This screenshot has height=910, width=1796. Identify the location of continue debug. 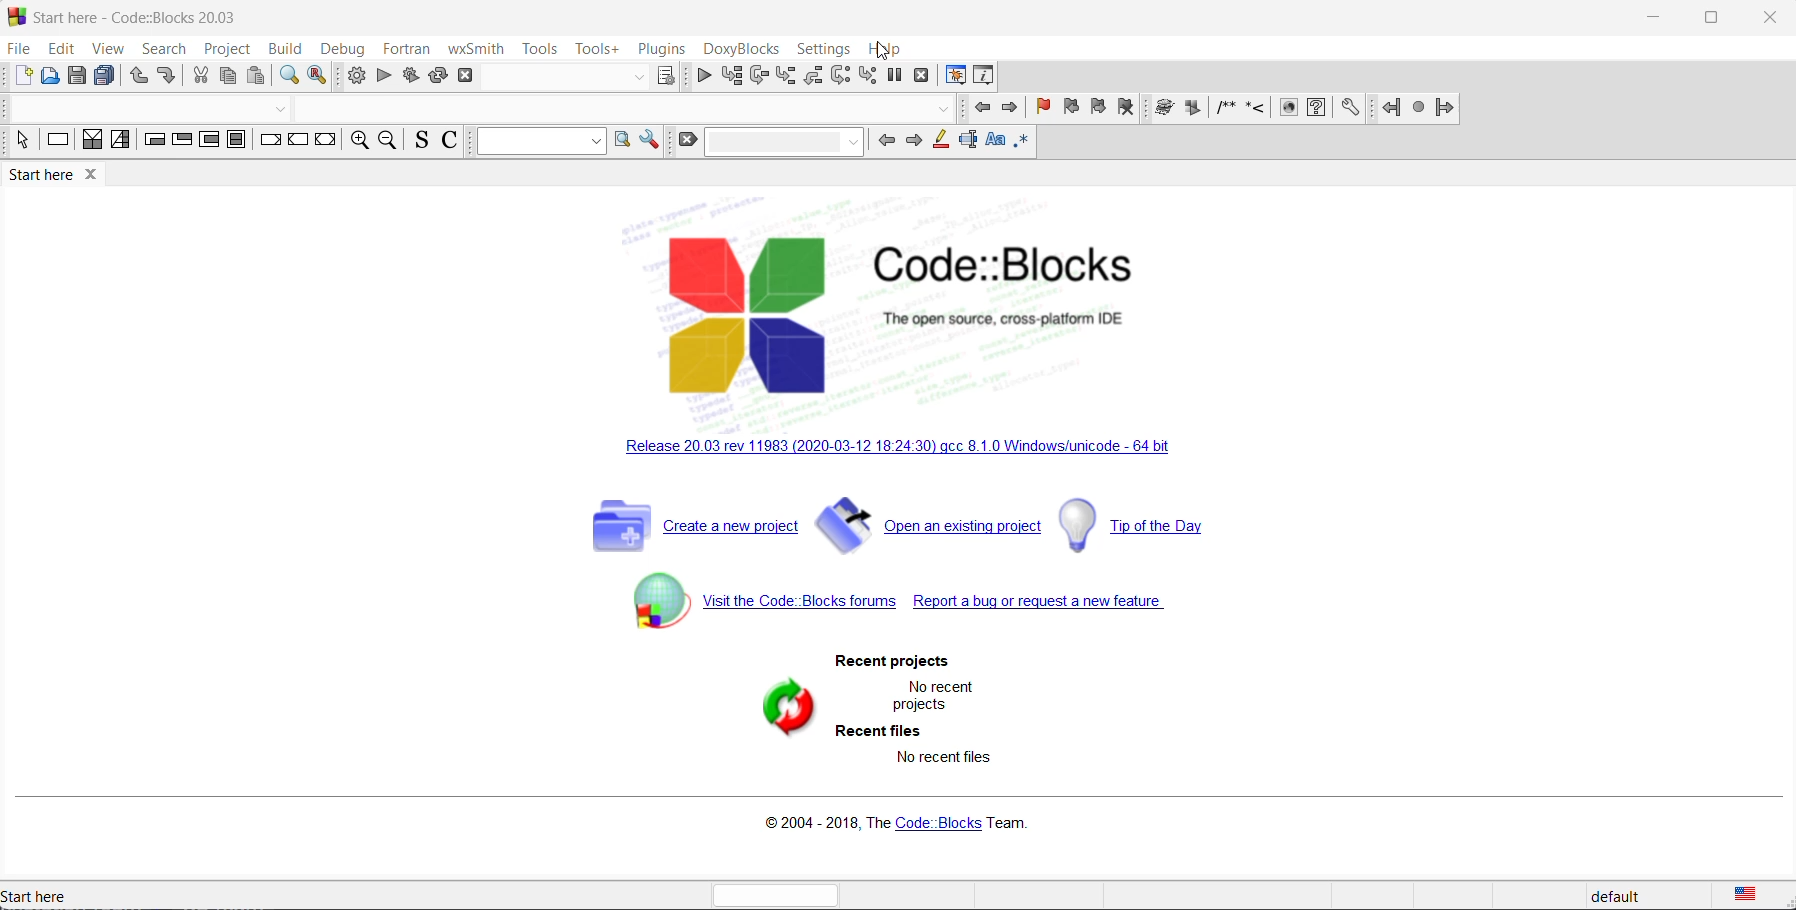
(703, 77).